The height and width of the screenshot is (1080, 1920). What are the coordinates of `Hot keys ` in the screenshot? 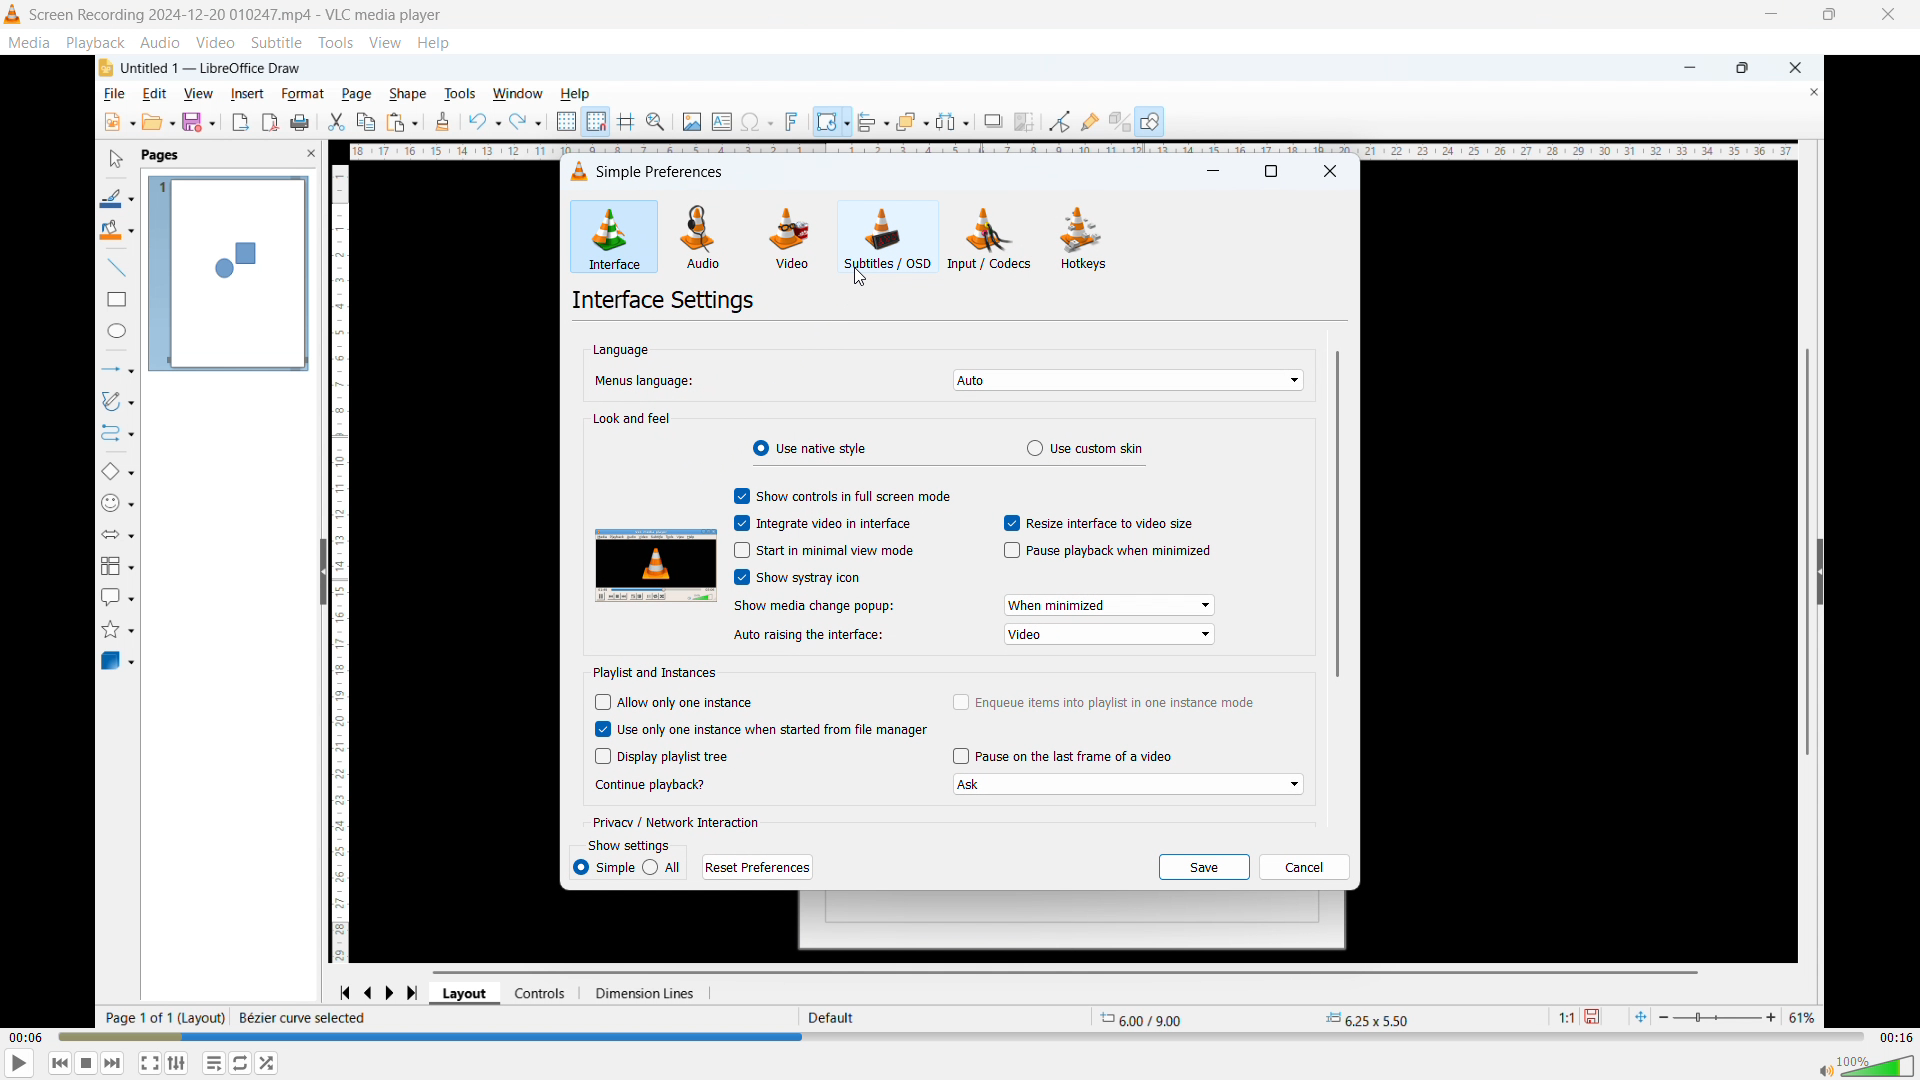 It's located at (1083, 237).